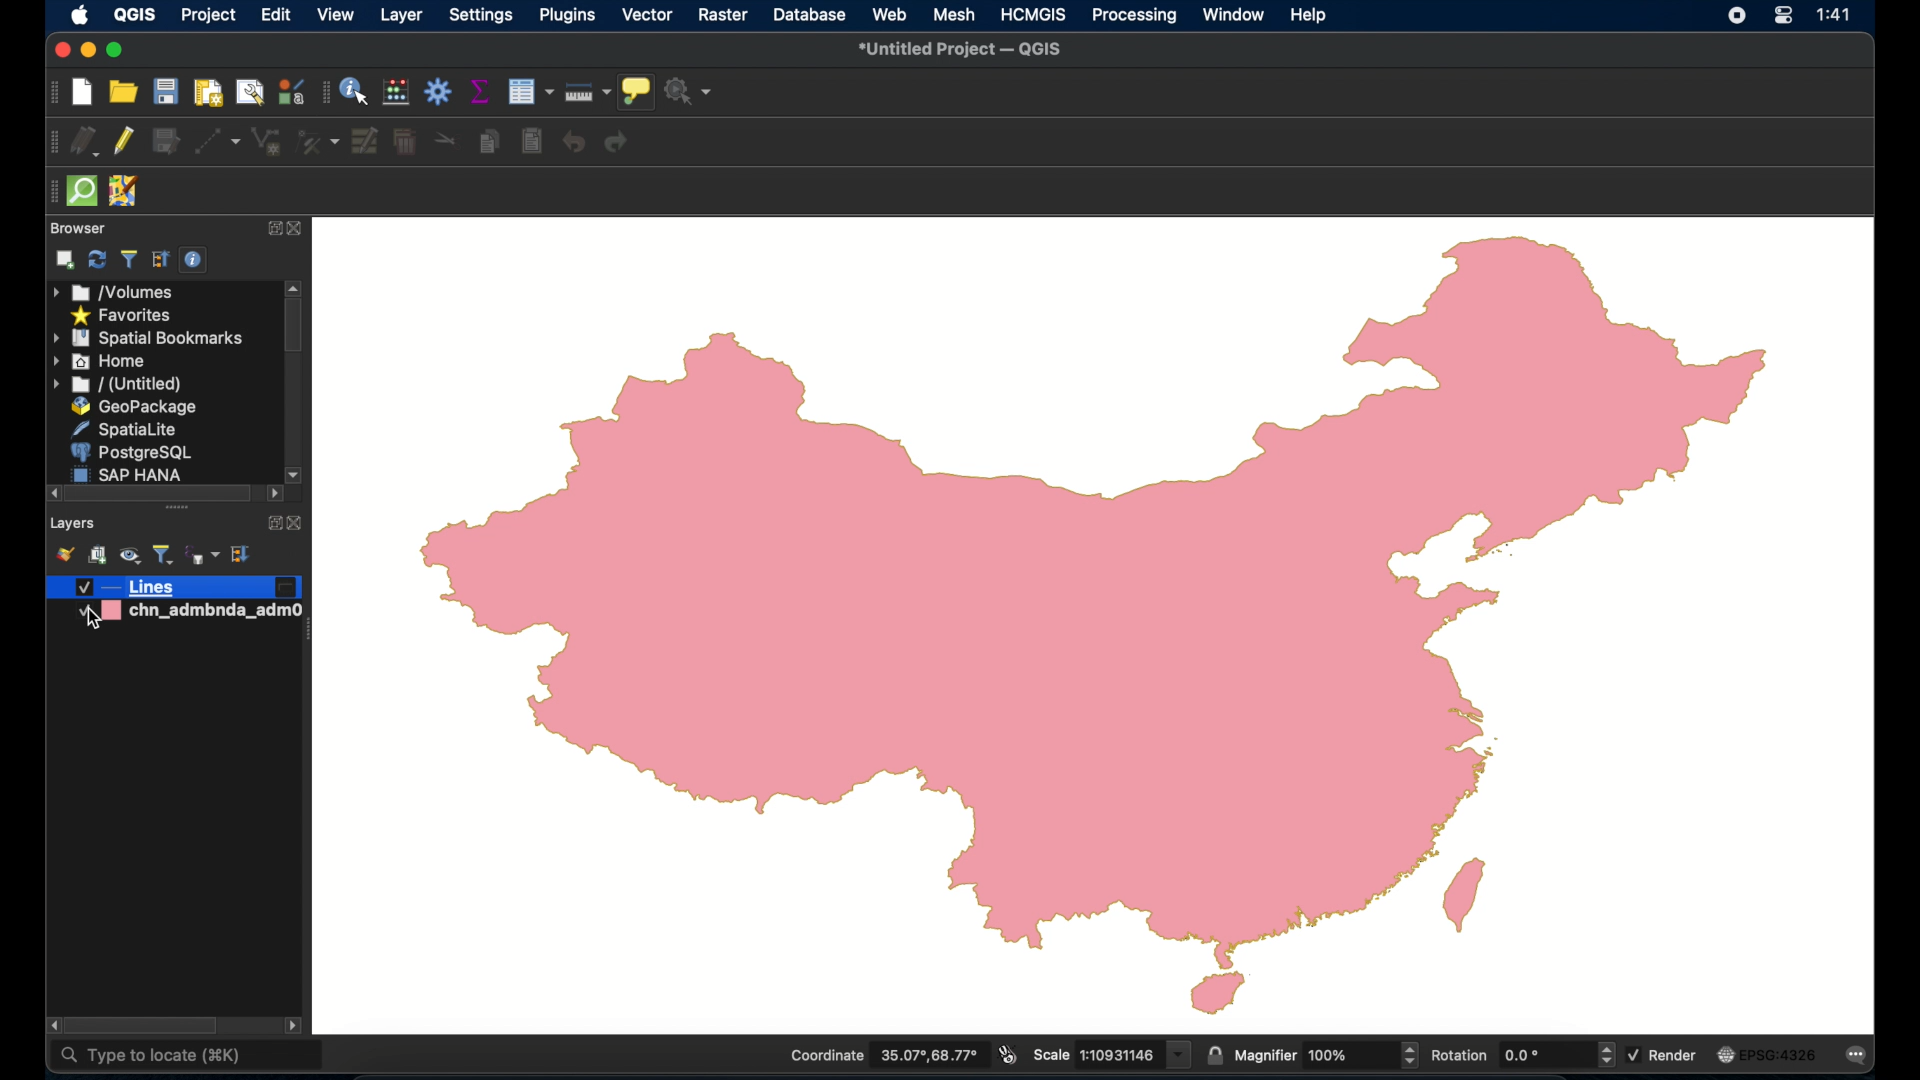  What do you see at coordinates (48, 493) in the screenshot?
I see `scroll left arrow` at bounding box center [48, 493].